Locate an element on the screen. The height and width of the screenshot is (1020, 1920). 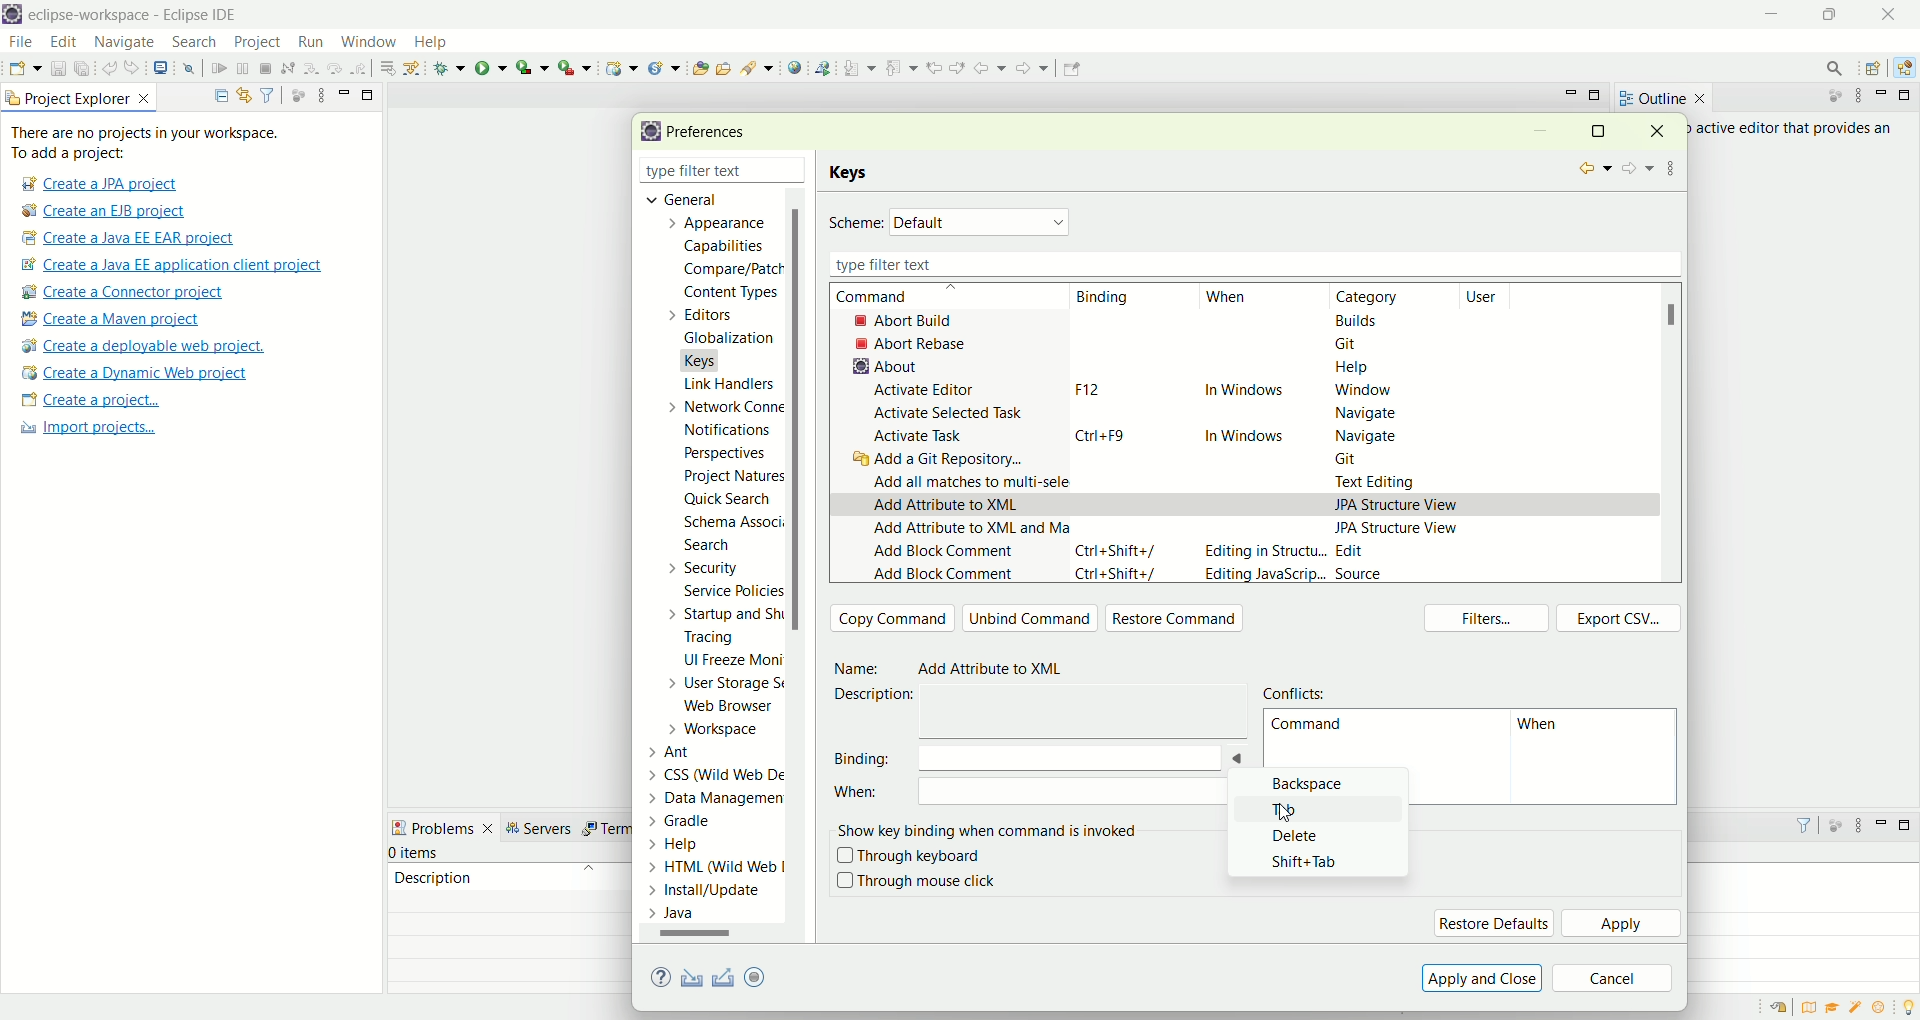
navigate is located at coordinates (1361, 414).